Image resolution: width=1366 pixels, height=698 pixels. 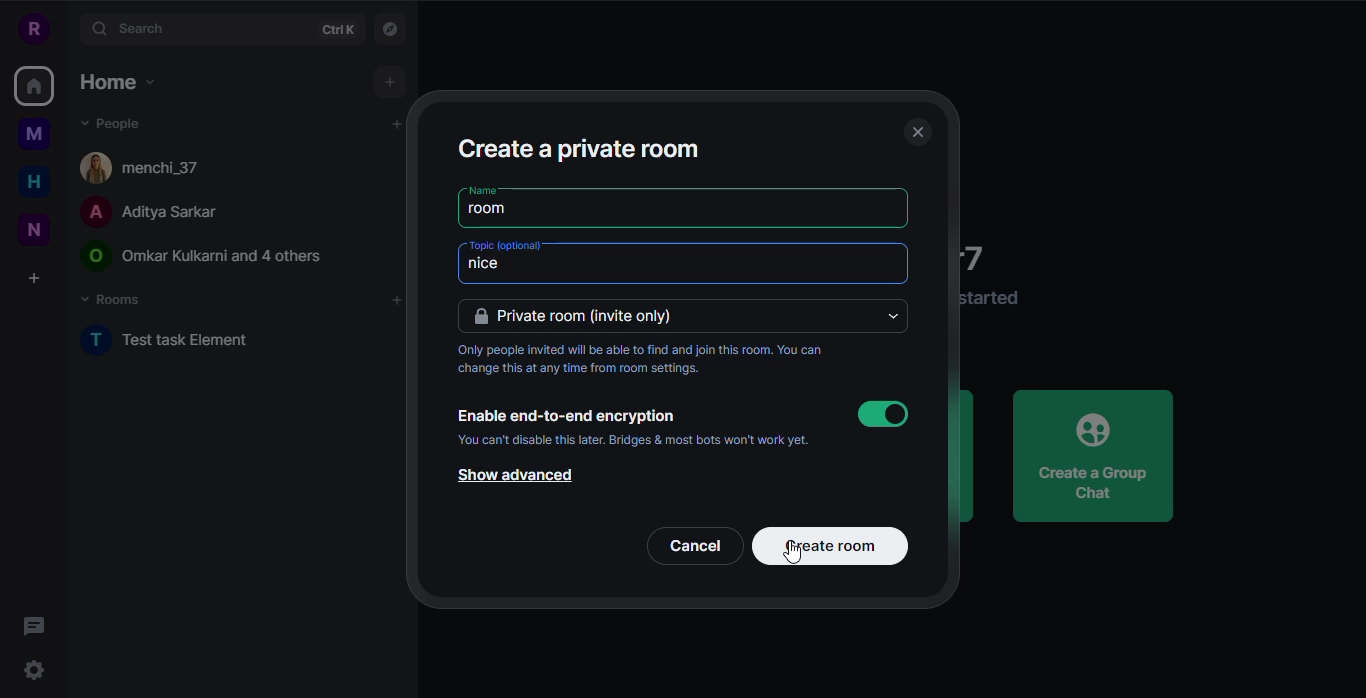 I want to click on welcome, so click(x=983, y=256).